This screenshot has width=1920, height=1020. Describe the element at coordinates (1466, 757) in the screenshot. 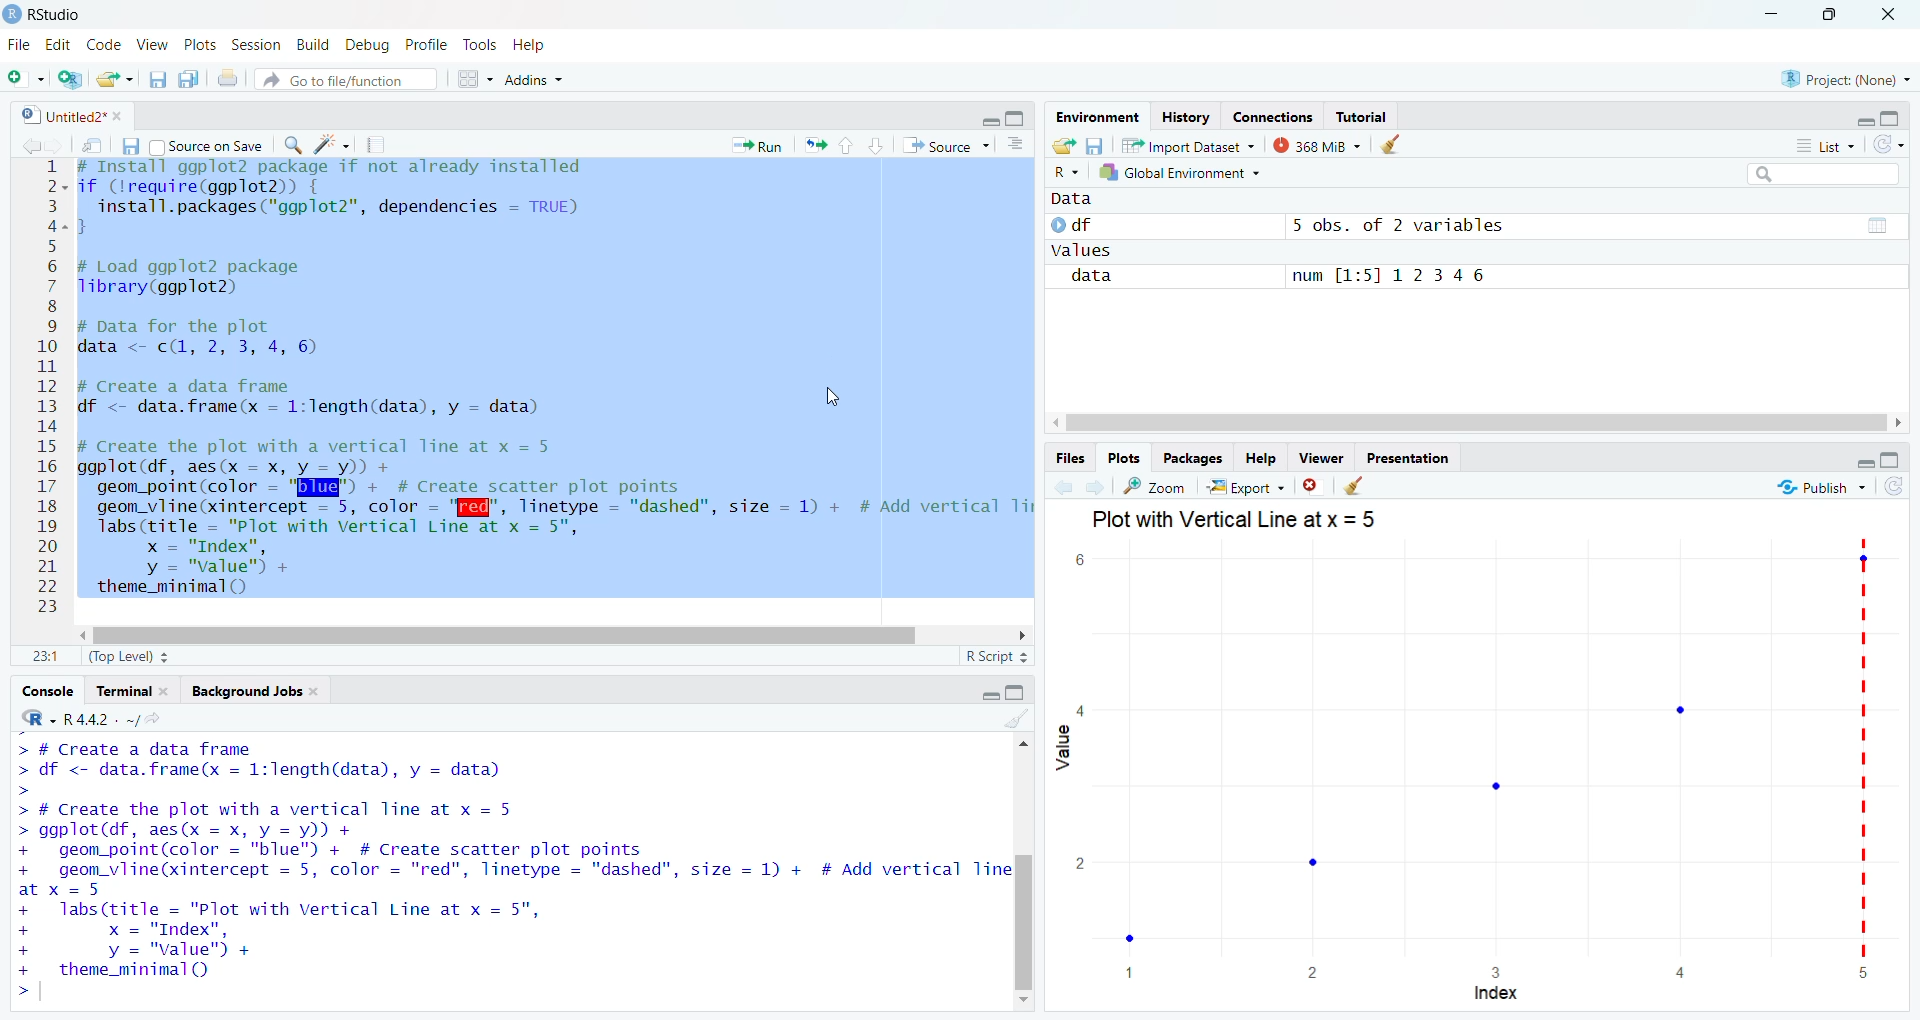

I see `graph` at that location.